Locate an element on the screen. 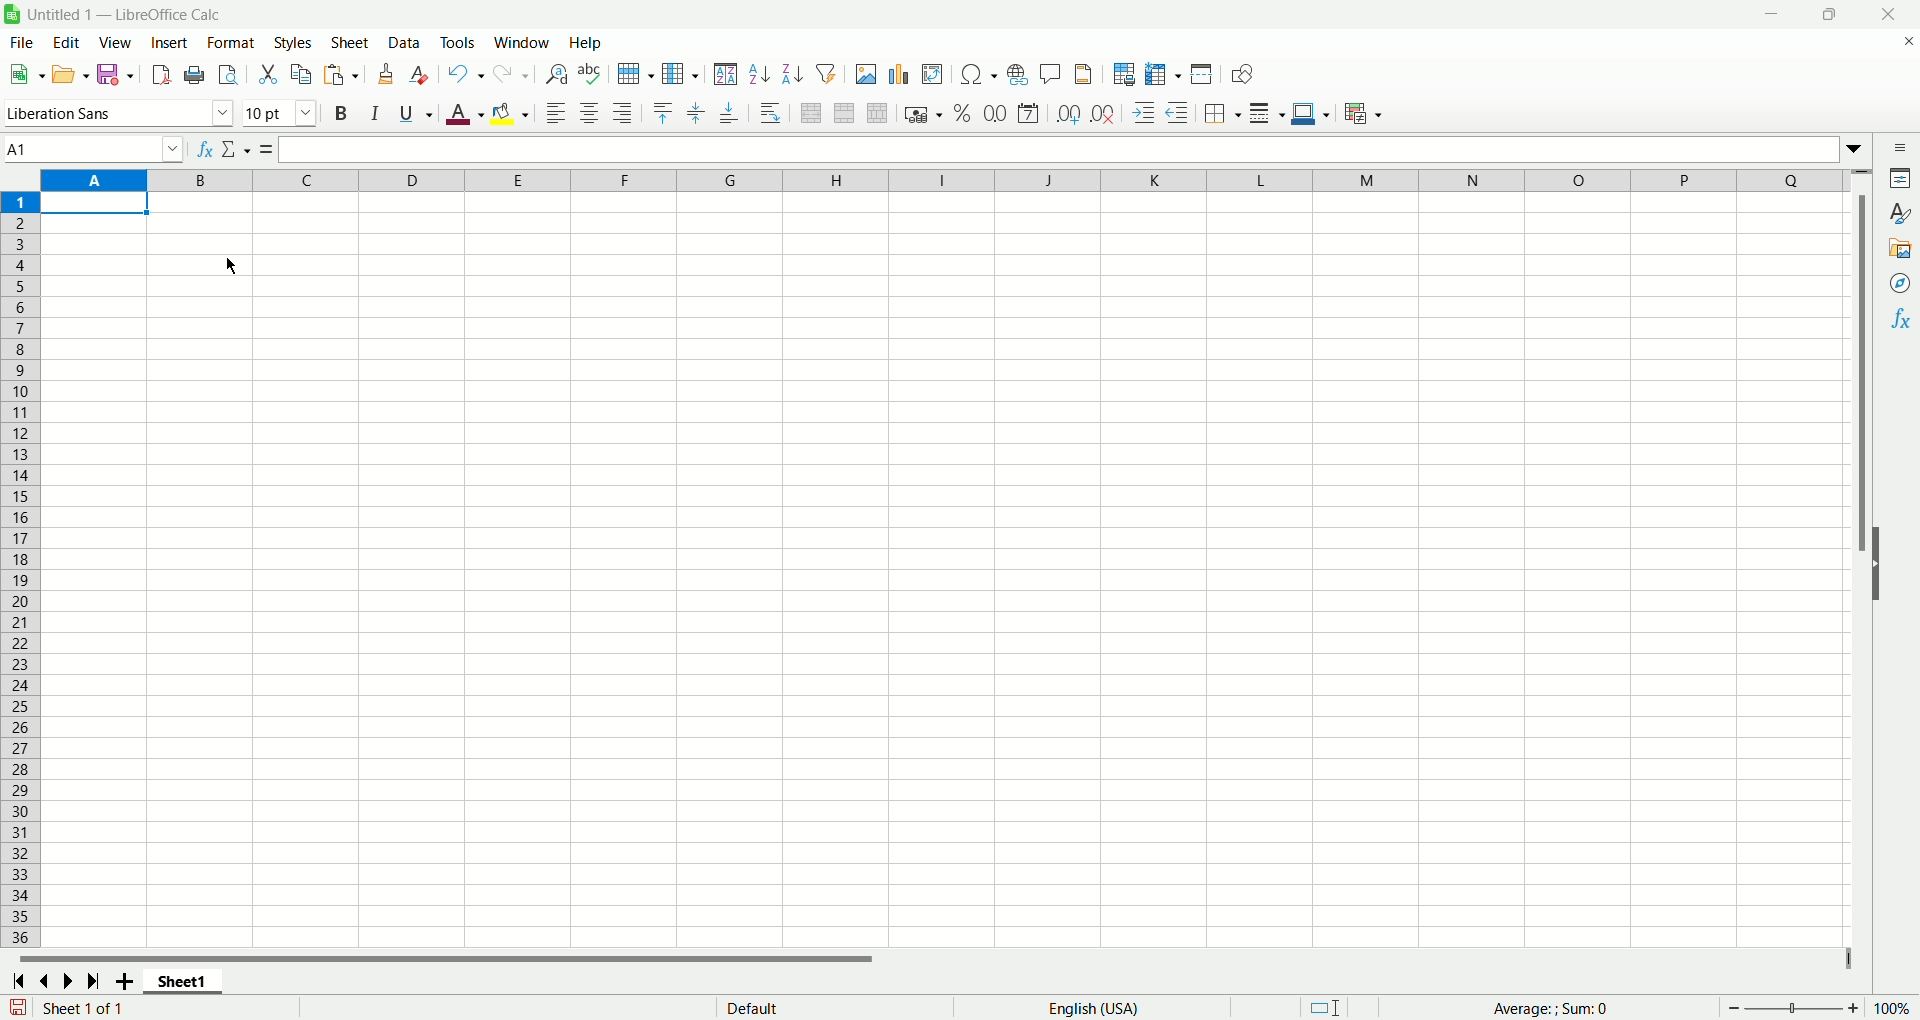 Image resolution: width=1920 pixels, height=1020 pixels. condition is located at coordinates (1363, 113).